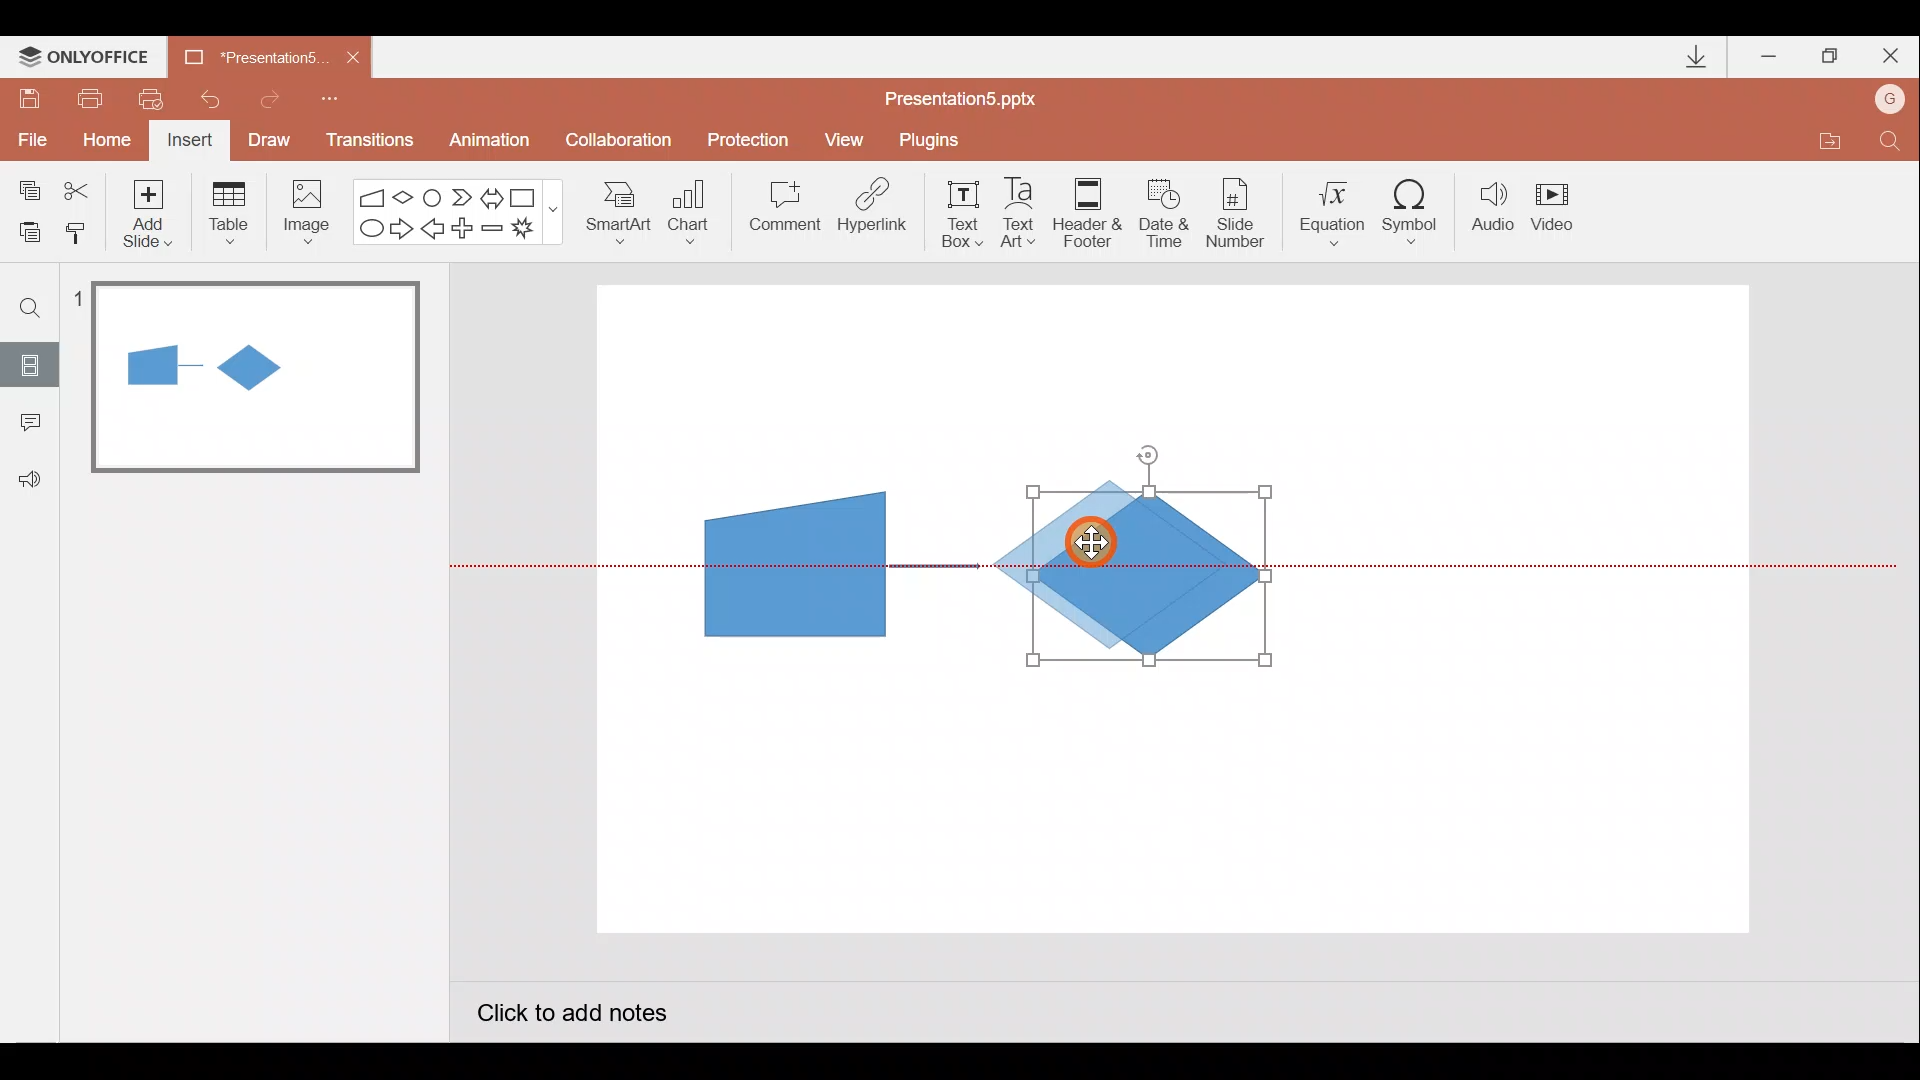 The height and width of the screenshot is (1080, 1920). What do you see at coordinates (88, 57) in the screenshot?
I see `ONLYOFFICE` at bounding box center [88, 57].